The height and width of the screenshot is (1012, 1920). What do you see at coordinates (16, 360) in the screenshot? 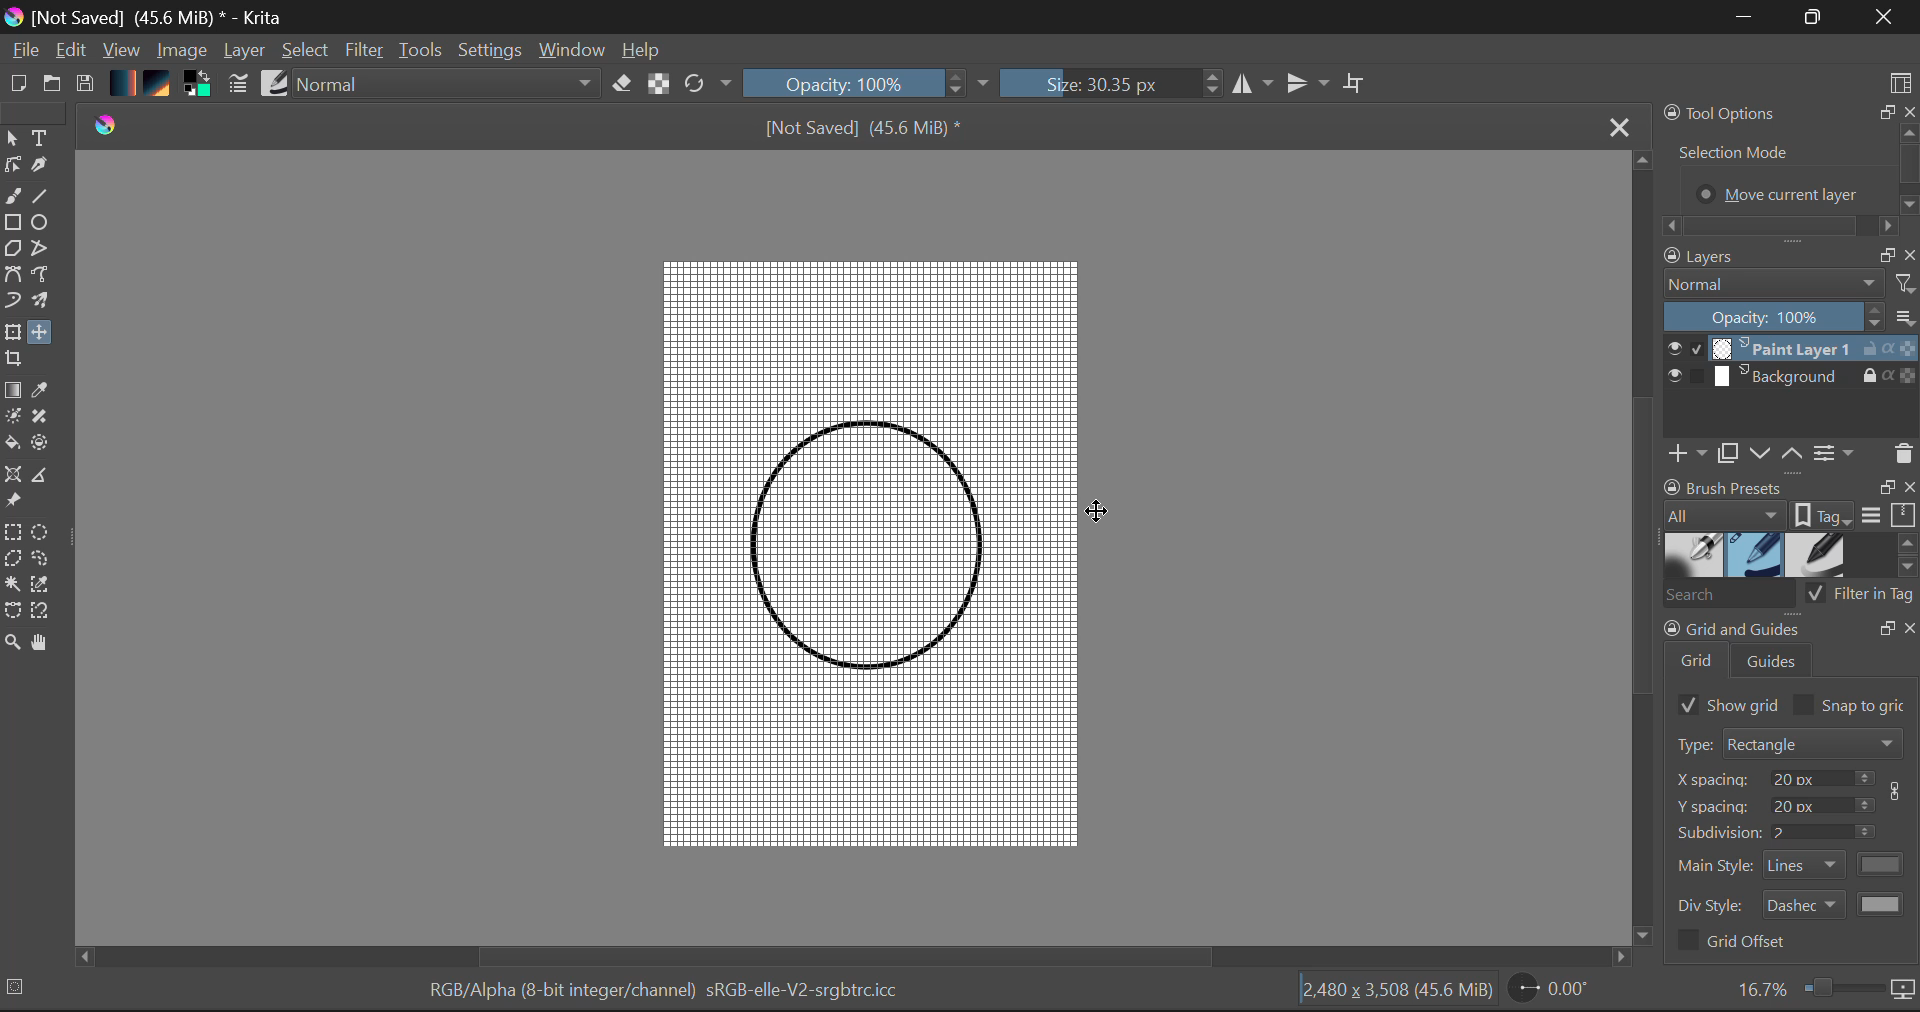
I see `Crop` at bounding box center [16, 360].